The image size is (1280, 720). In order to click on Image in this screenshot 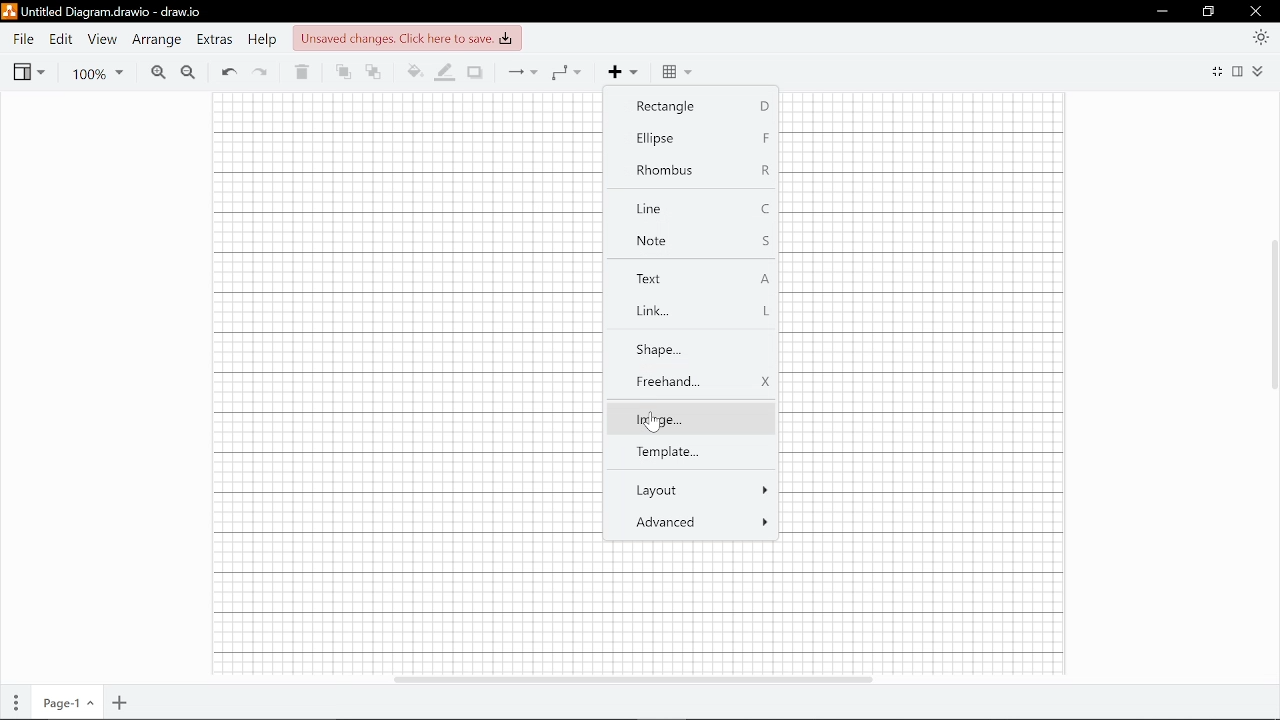, I will do `click(693, 416)`.